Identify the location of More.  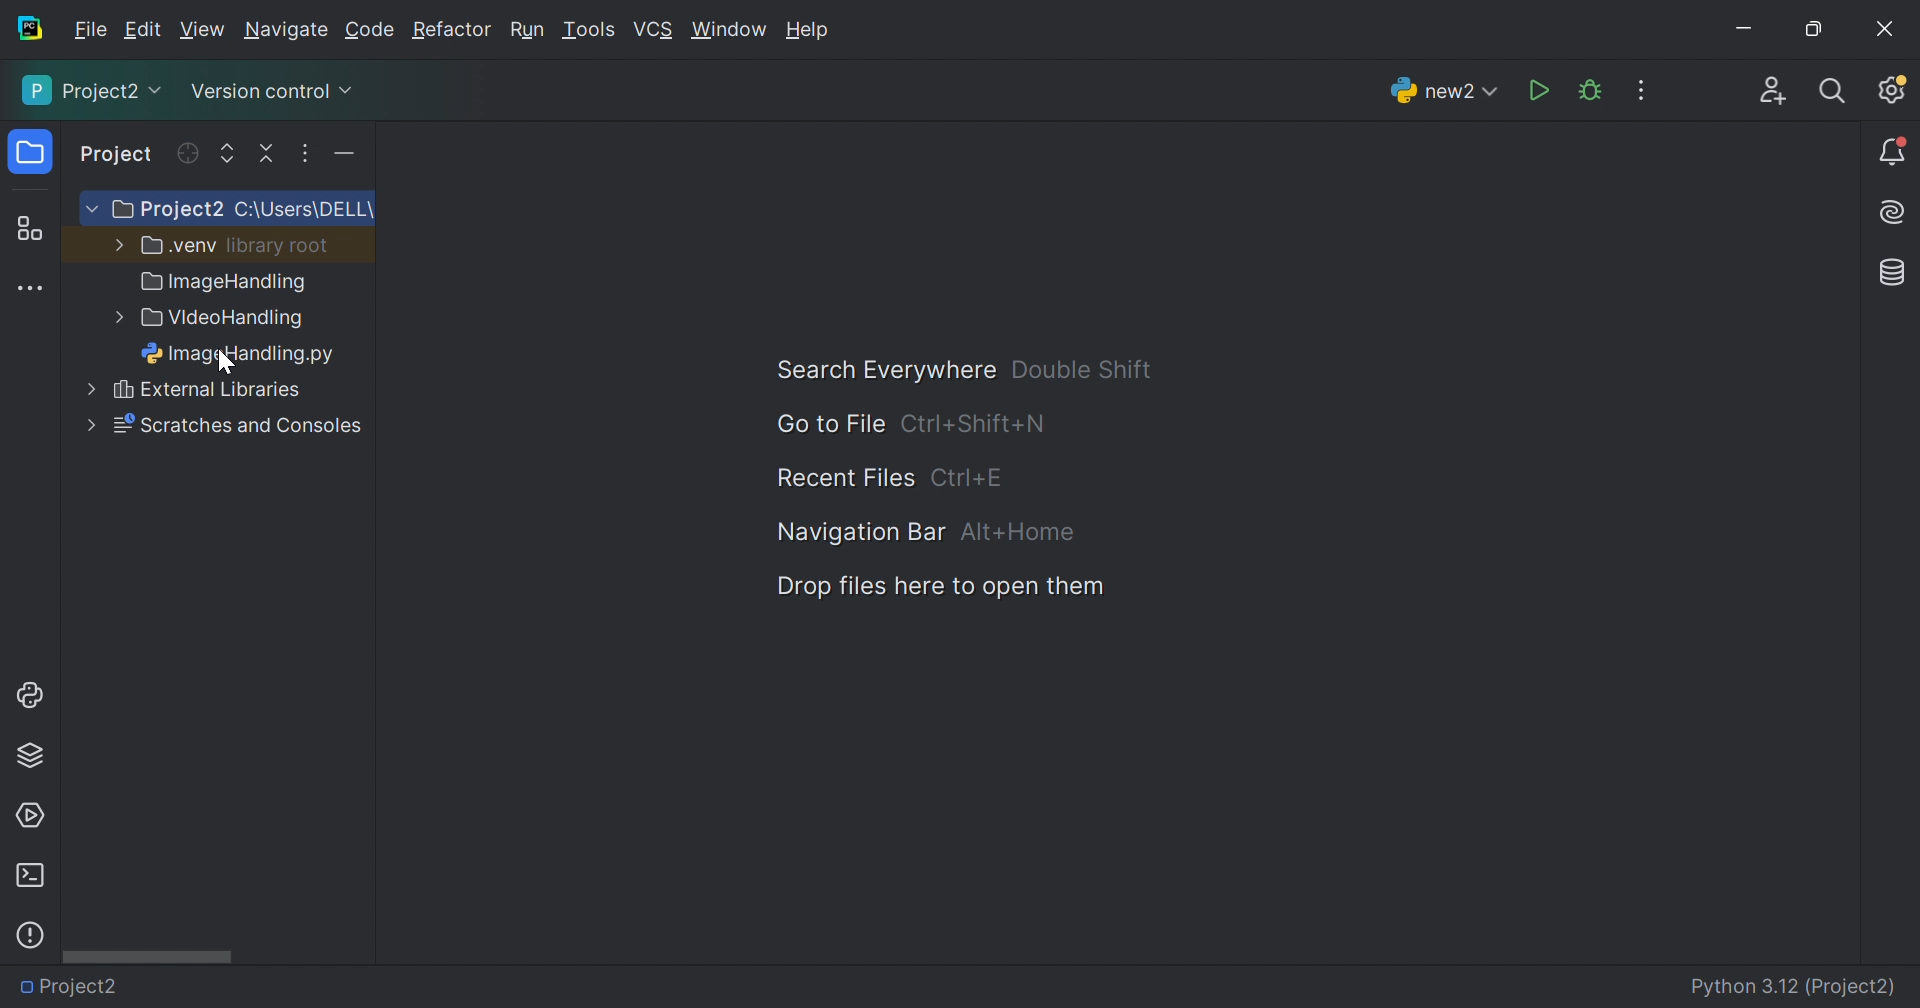
(89, 424).